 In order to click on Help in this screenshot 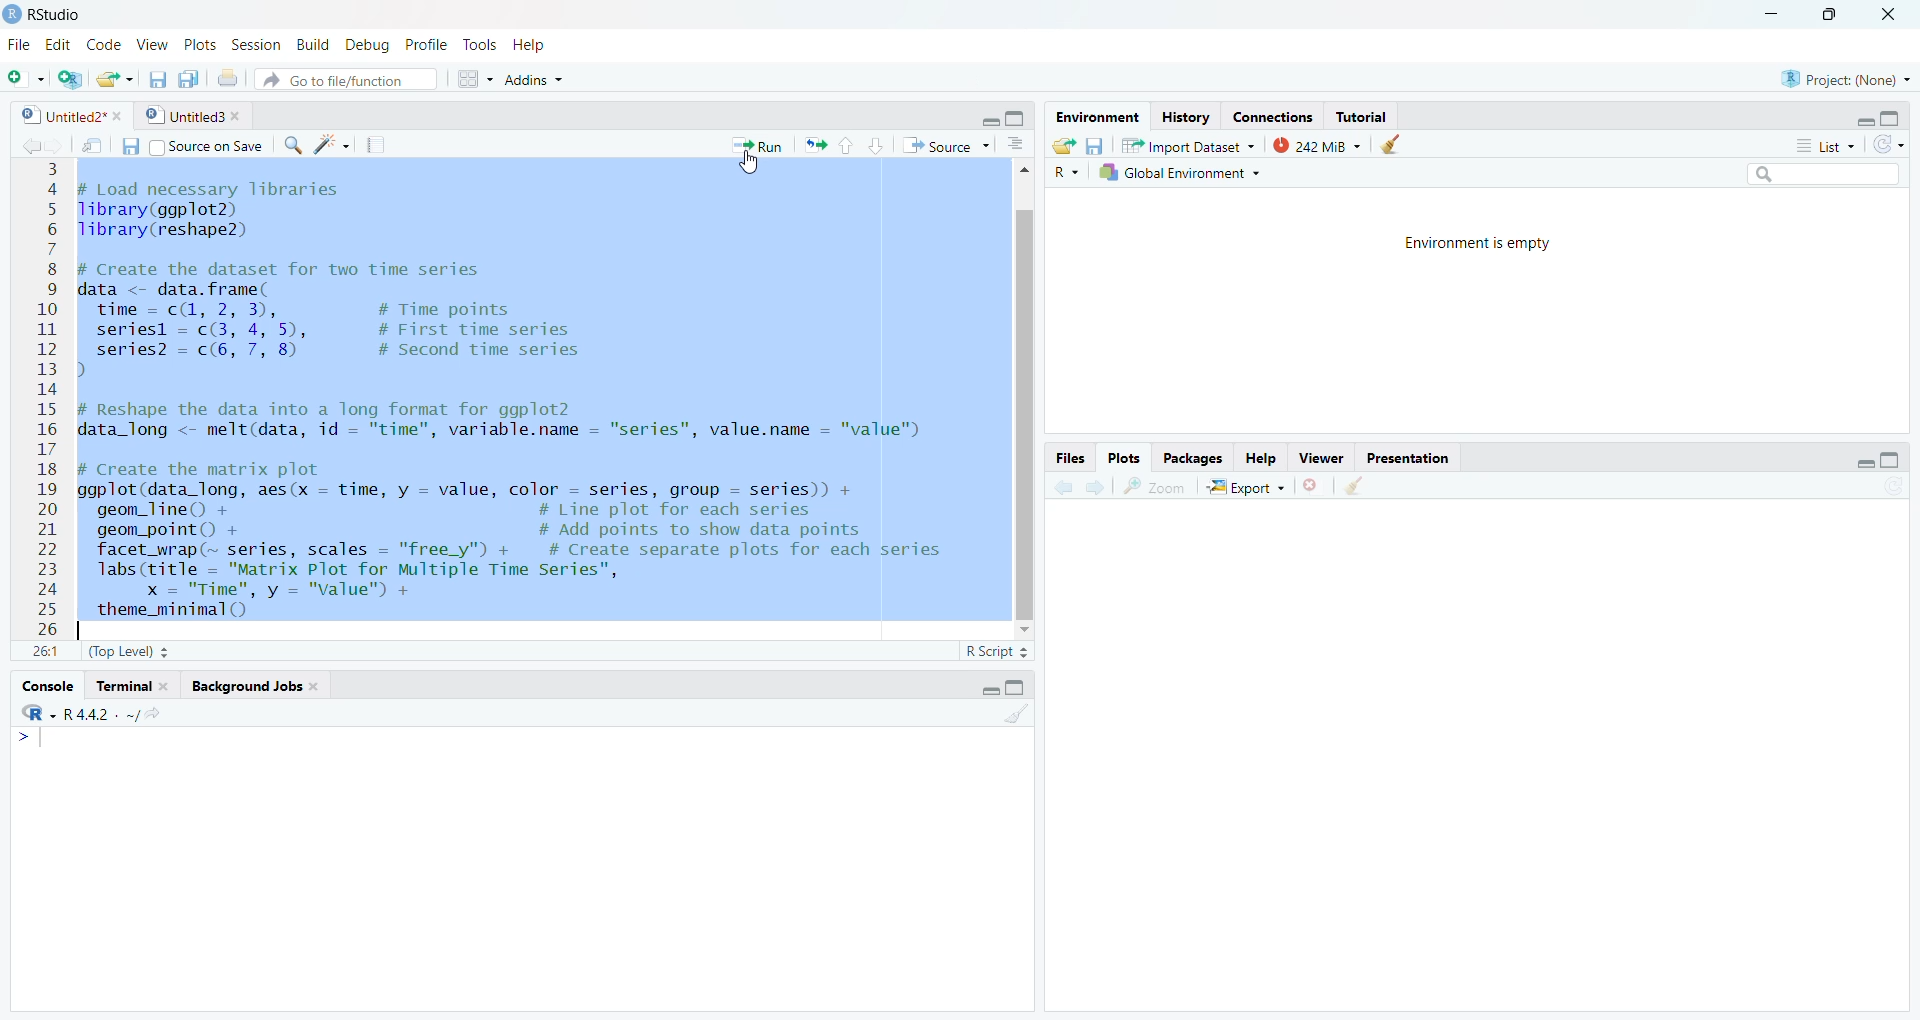, I will do `click(1260, 456)`.